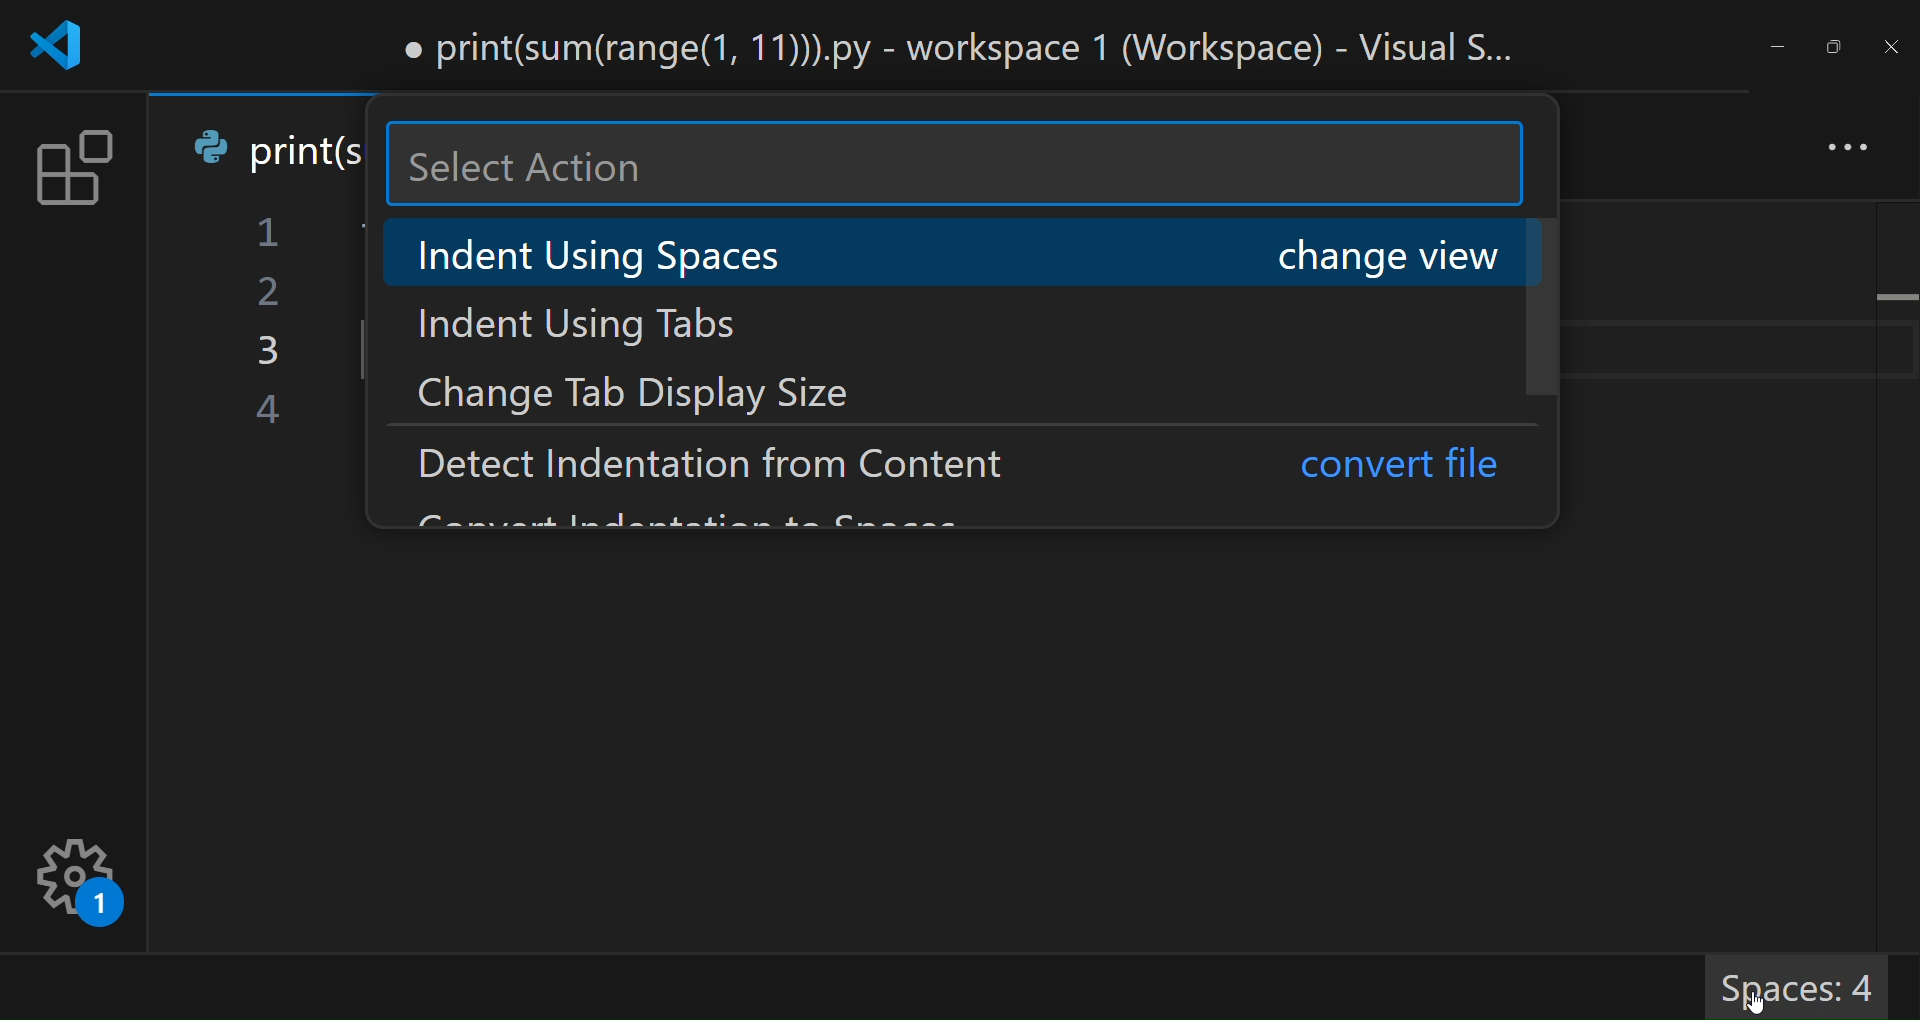 Image resolution: width=1920 pixels, height=1020 pixels. I want to click on settings, so click(78, 885).